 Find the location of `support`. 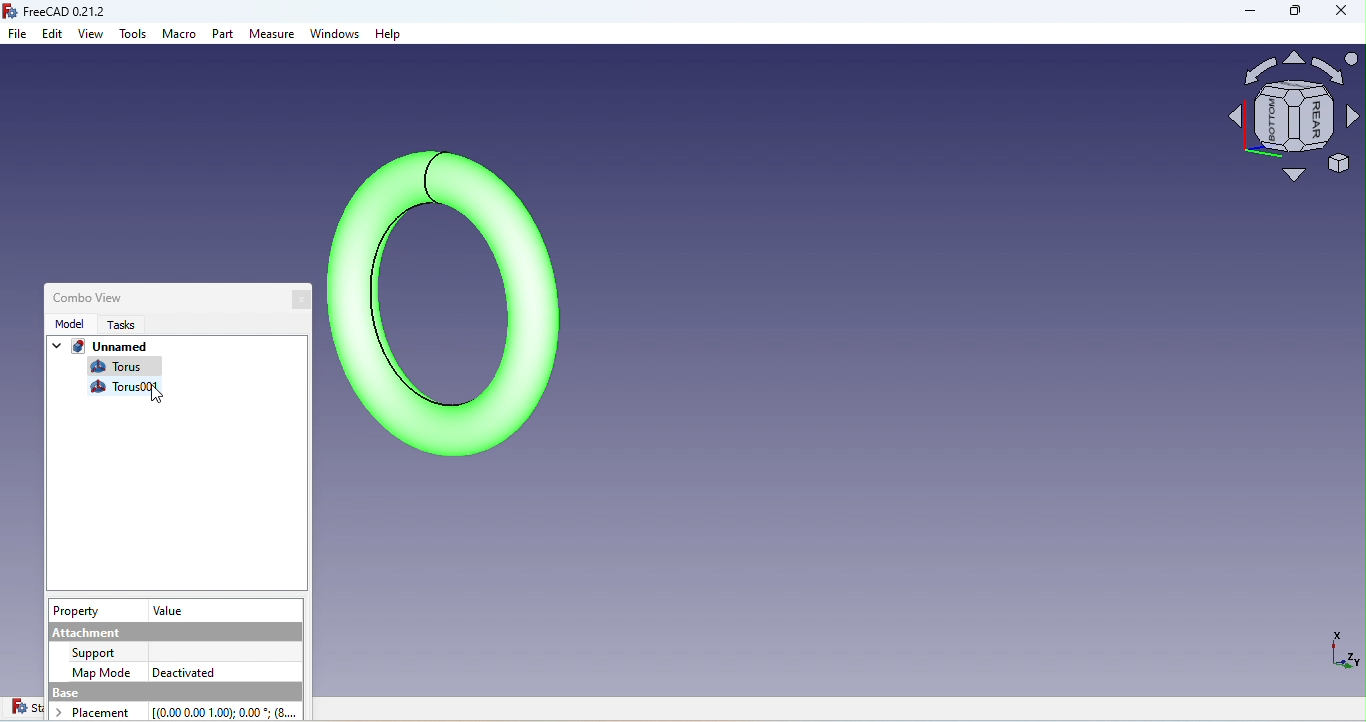

support is located at coordinates (98, 652).